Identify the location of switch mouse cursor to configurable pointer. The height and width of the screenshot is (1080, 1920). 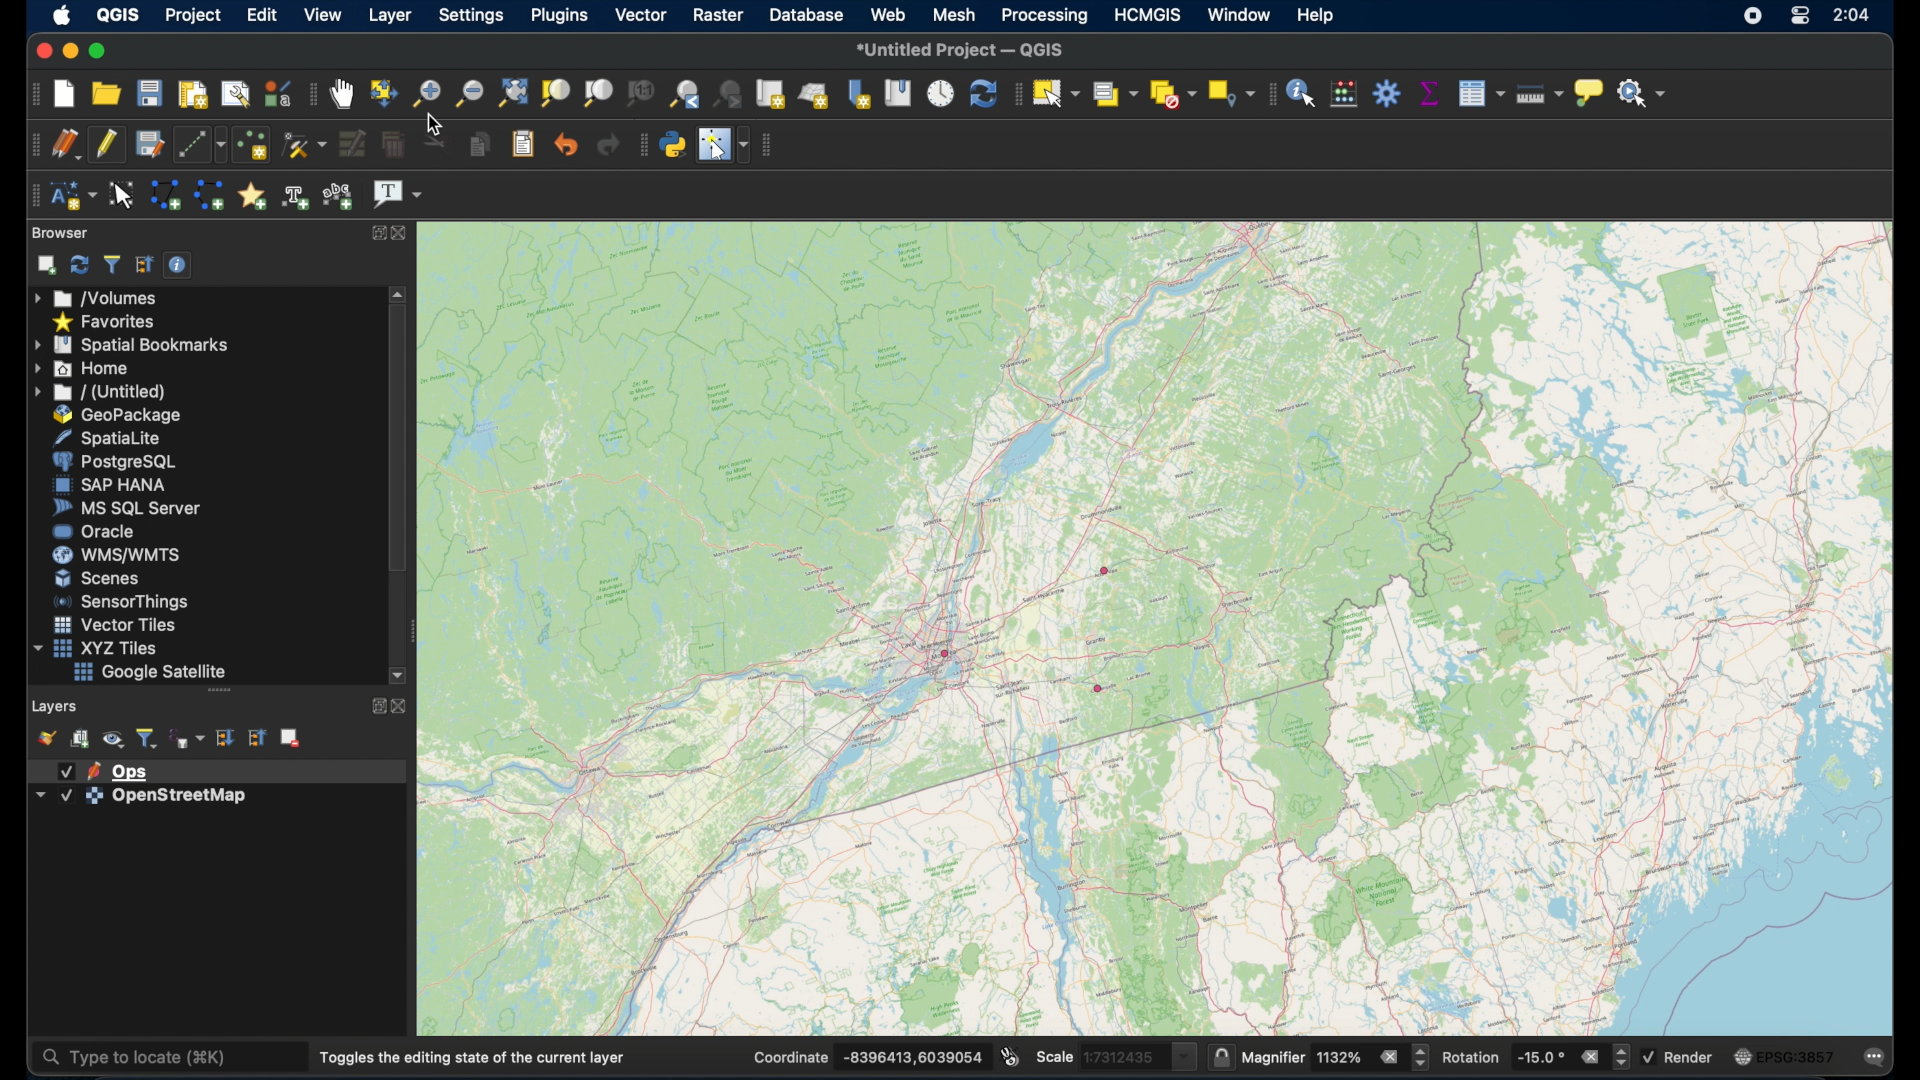
(722, 143).